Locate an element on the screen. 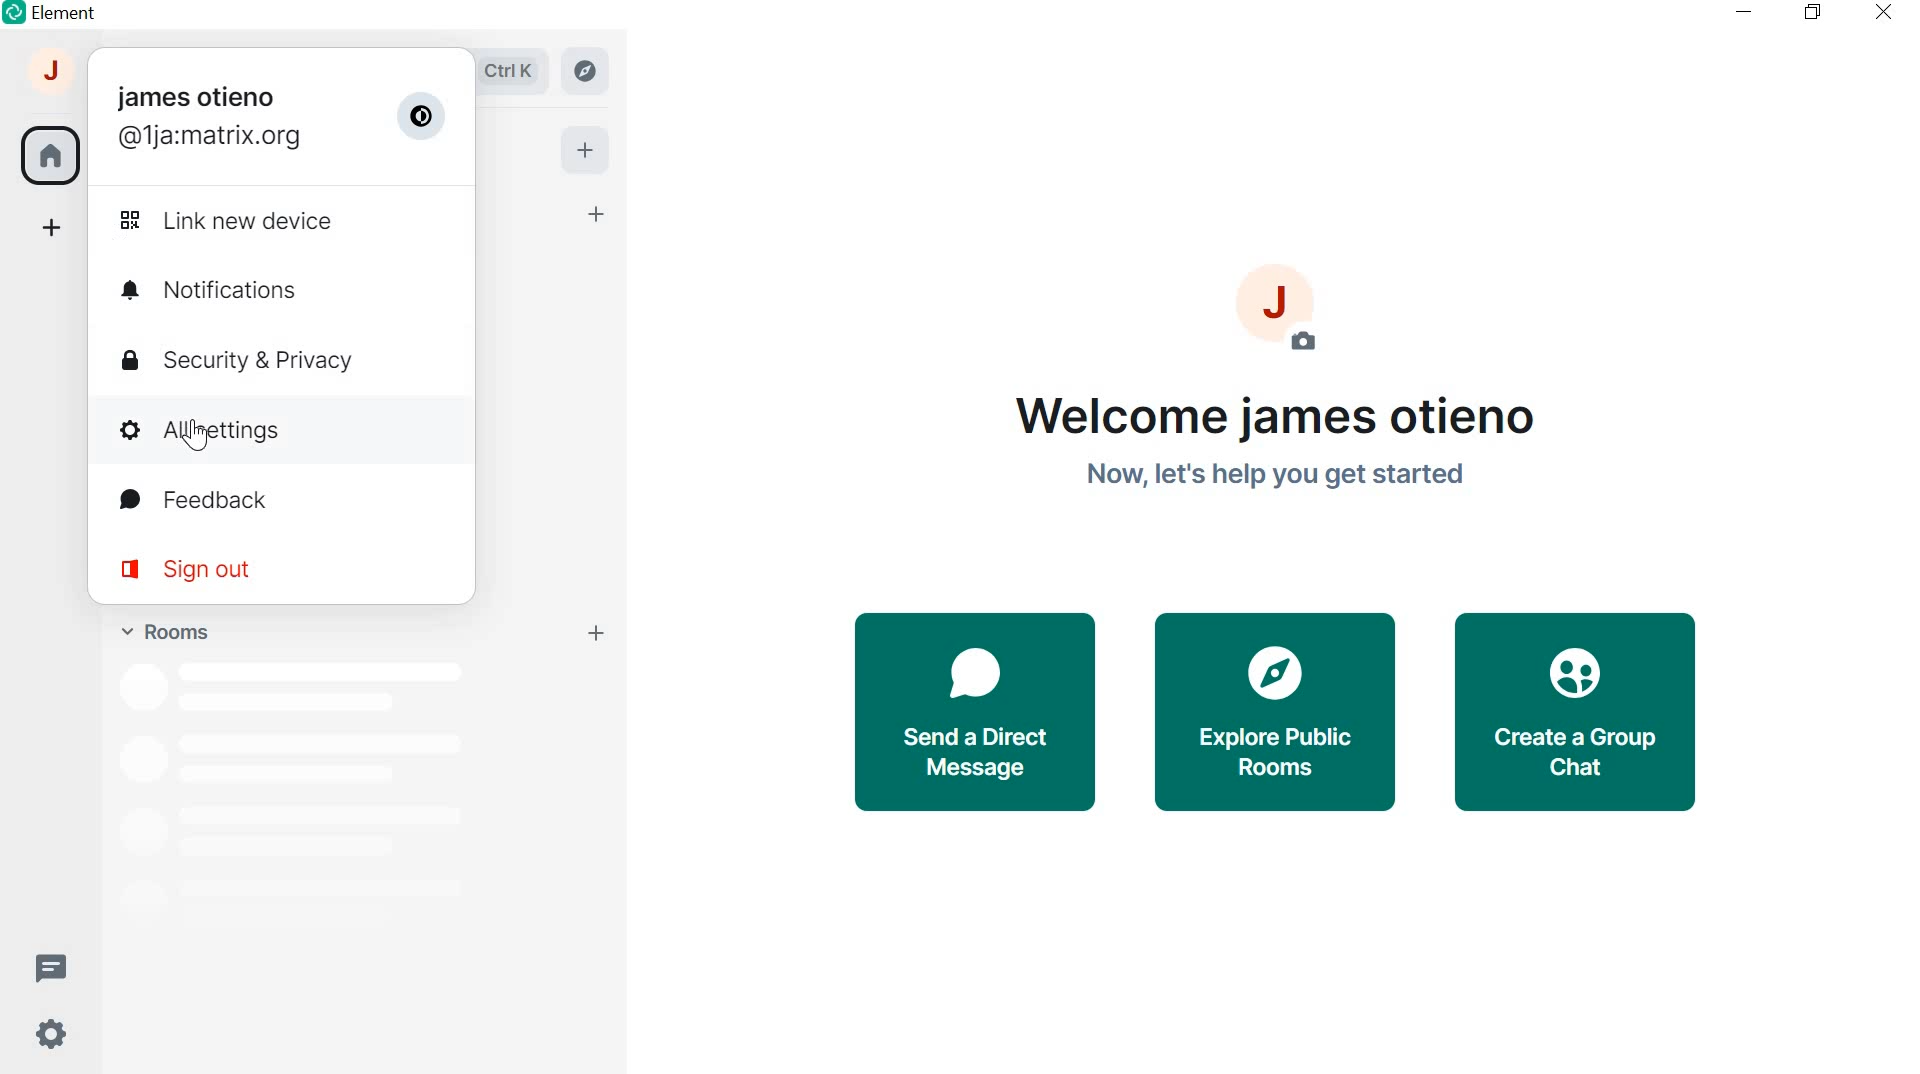 Image resolution: width=1920 pixels, height=1074 pixels. EXPLORE PUBLIC ROOMS is located at coordinates (1276, 713).